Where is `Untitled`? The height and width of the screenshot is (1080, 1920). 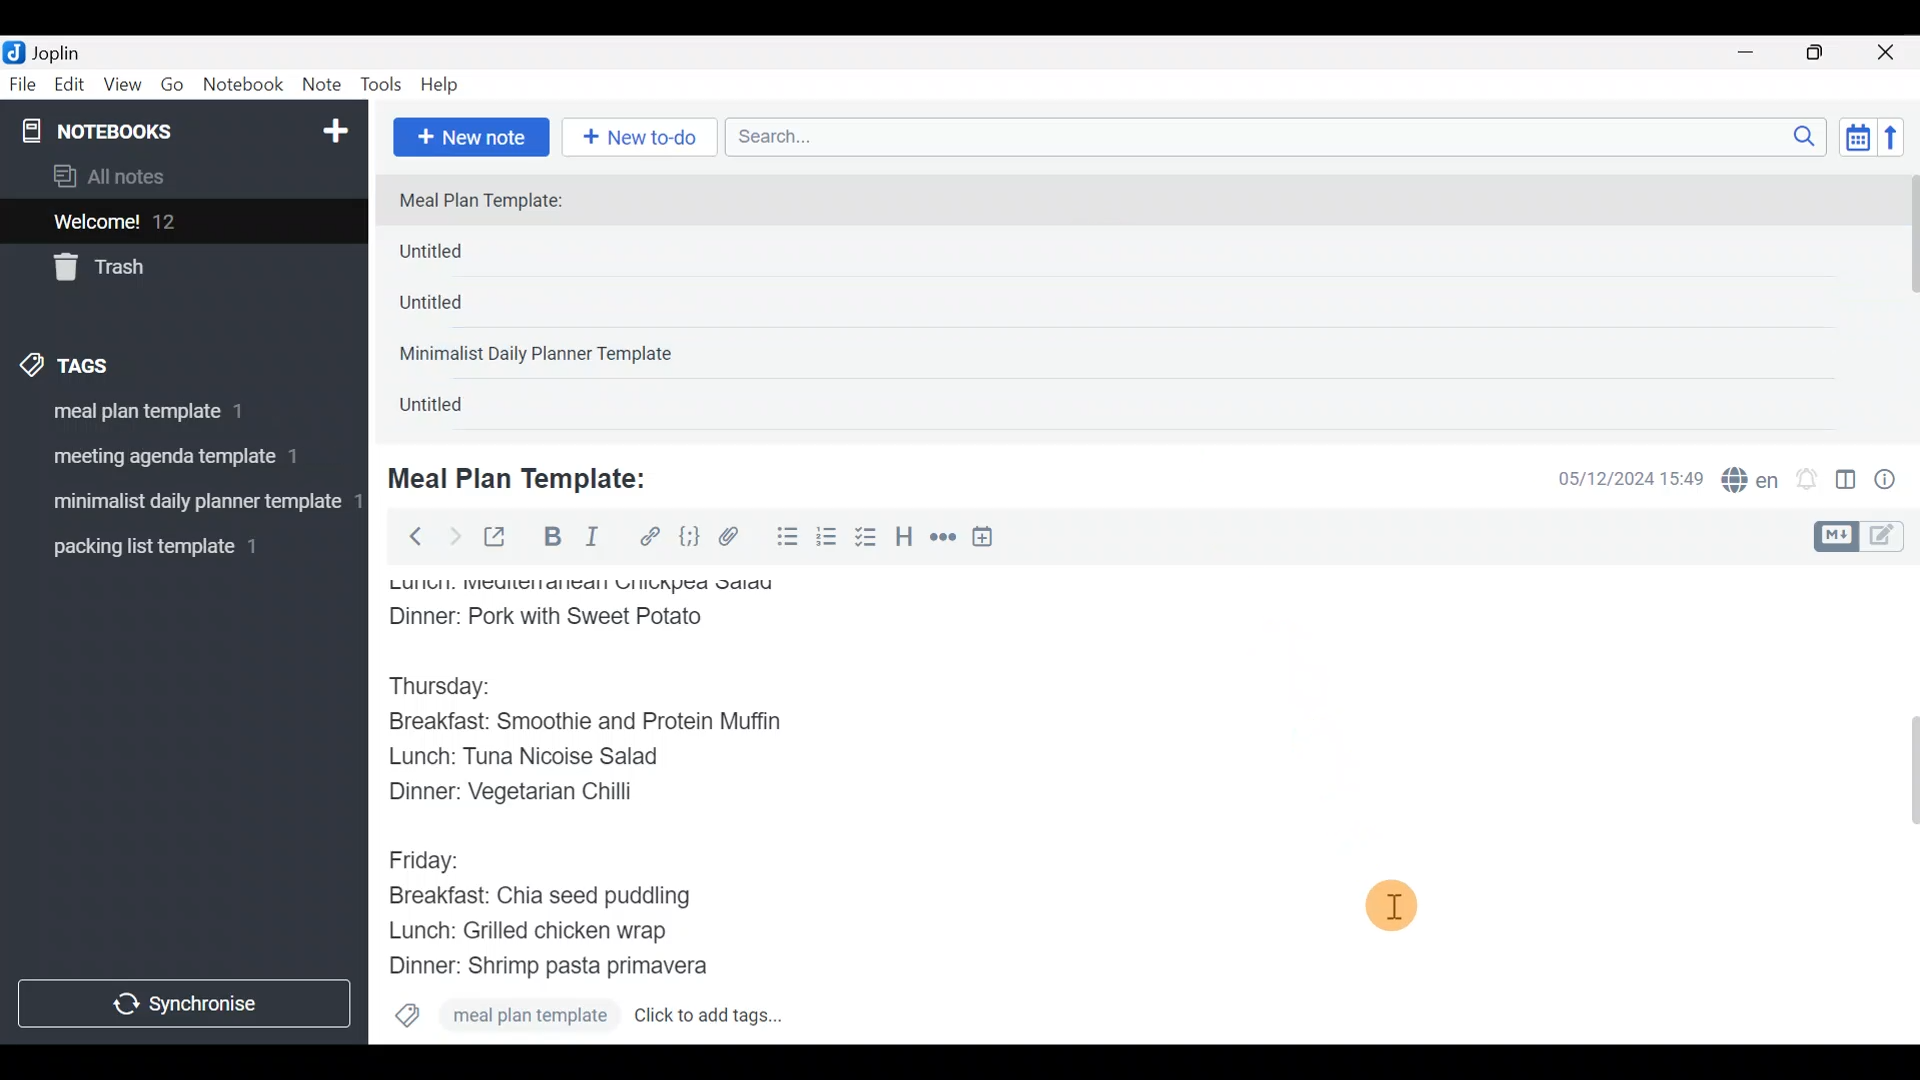 Untitled is located at coordinates (458, 309).